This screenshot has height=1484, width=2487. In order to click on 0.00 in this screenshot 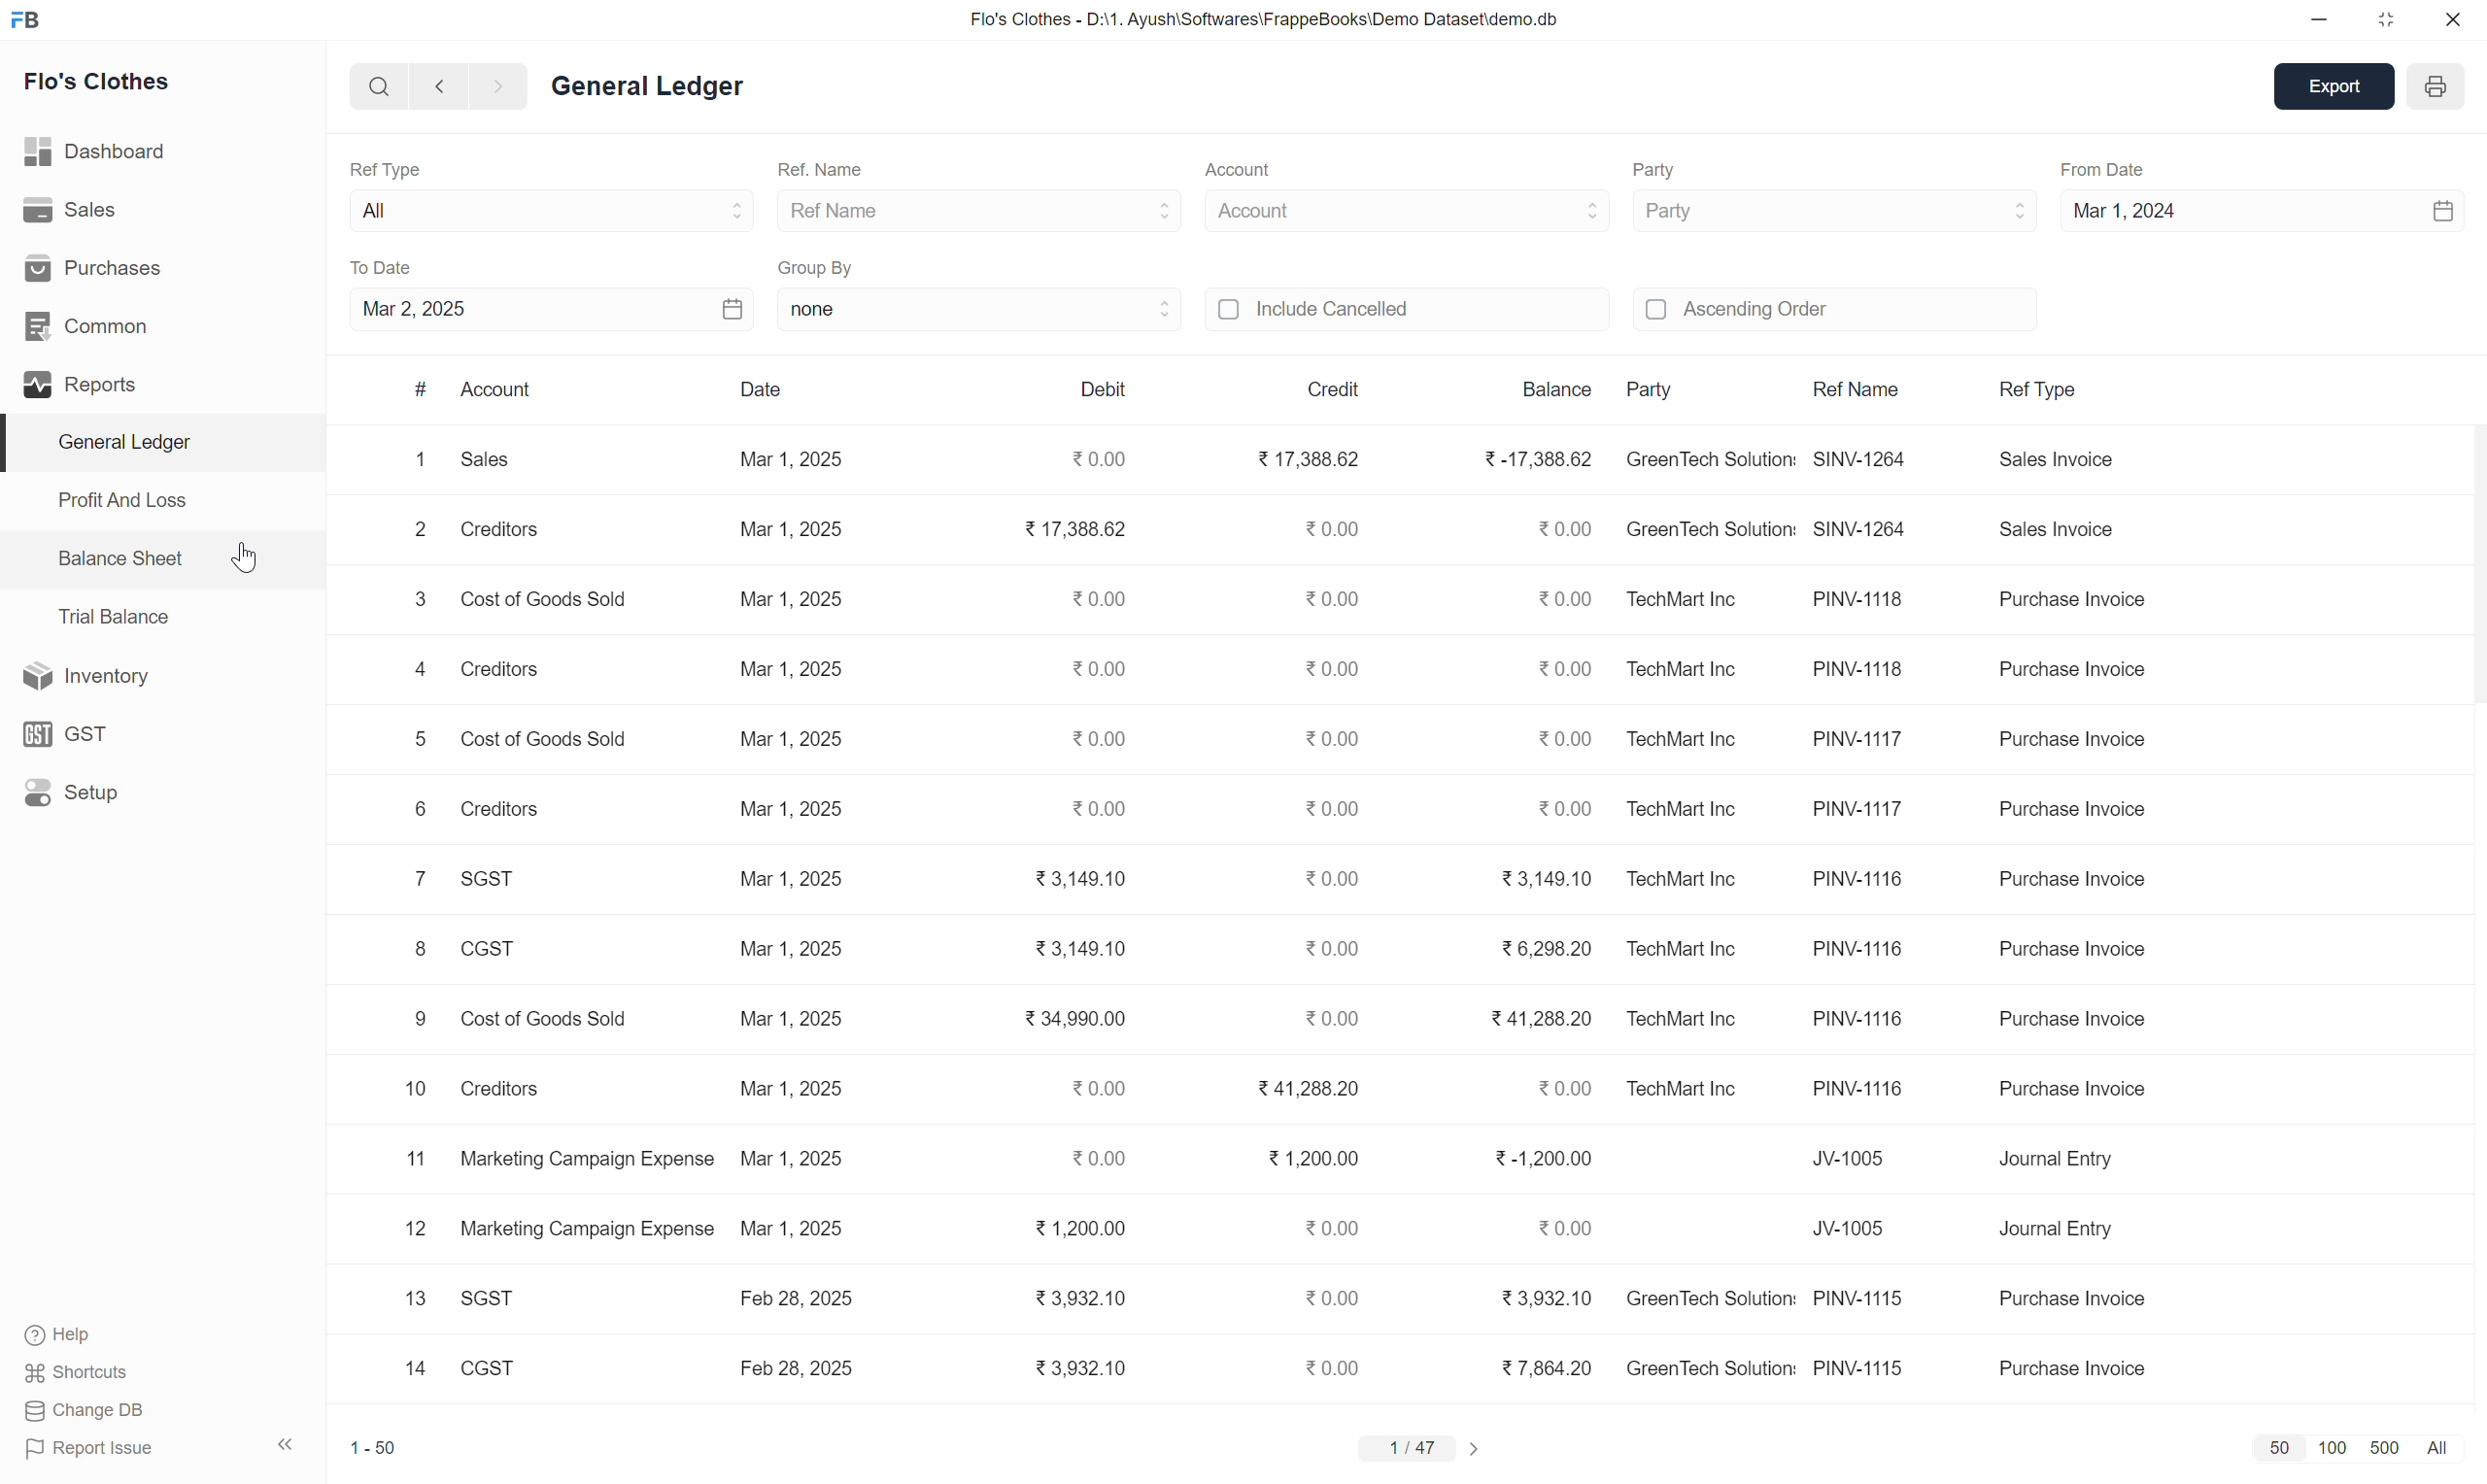, I will do `click(1551, 529)`.